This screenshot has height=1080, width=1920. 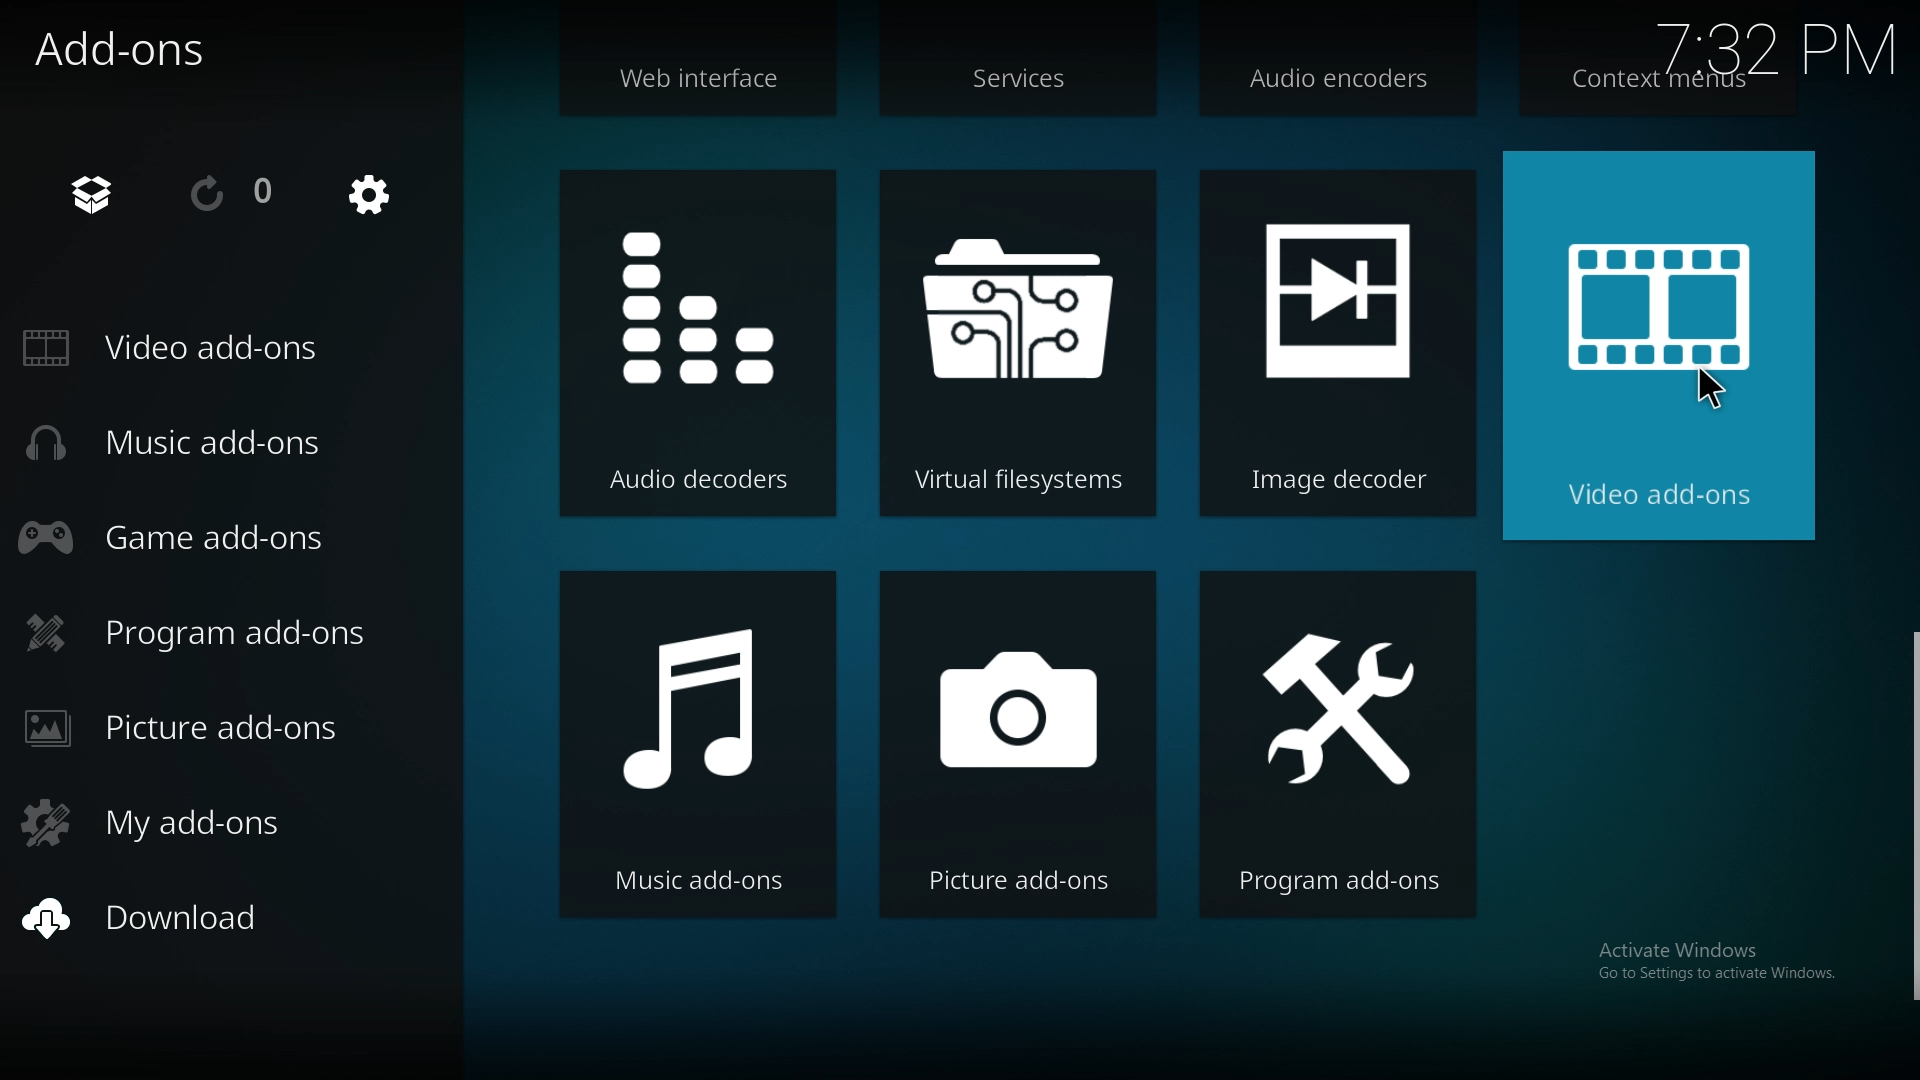 I want to click on web interface, so click(x=705, y=86).